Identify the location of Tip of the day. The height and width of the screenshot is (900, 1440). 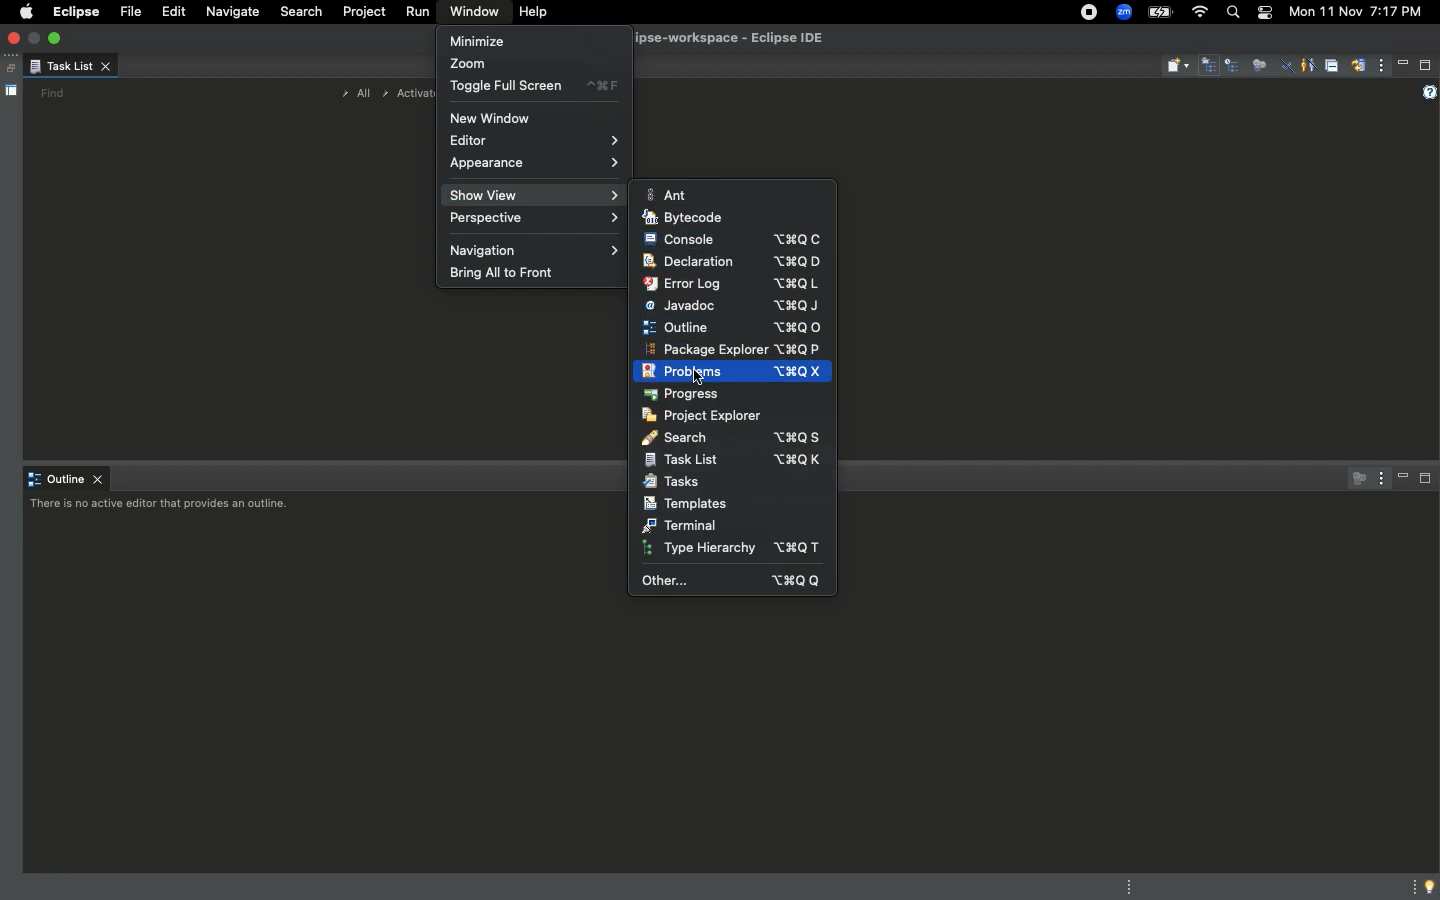
(1431, 887).